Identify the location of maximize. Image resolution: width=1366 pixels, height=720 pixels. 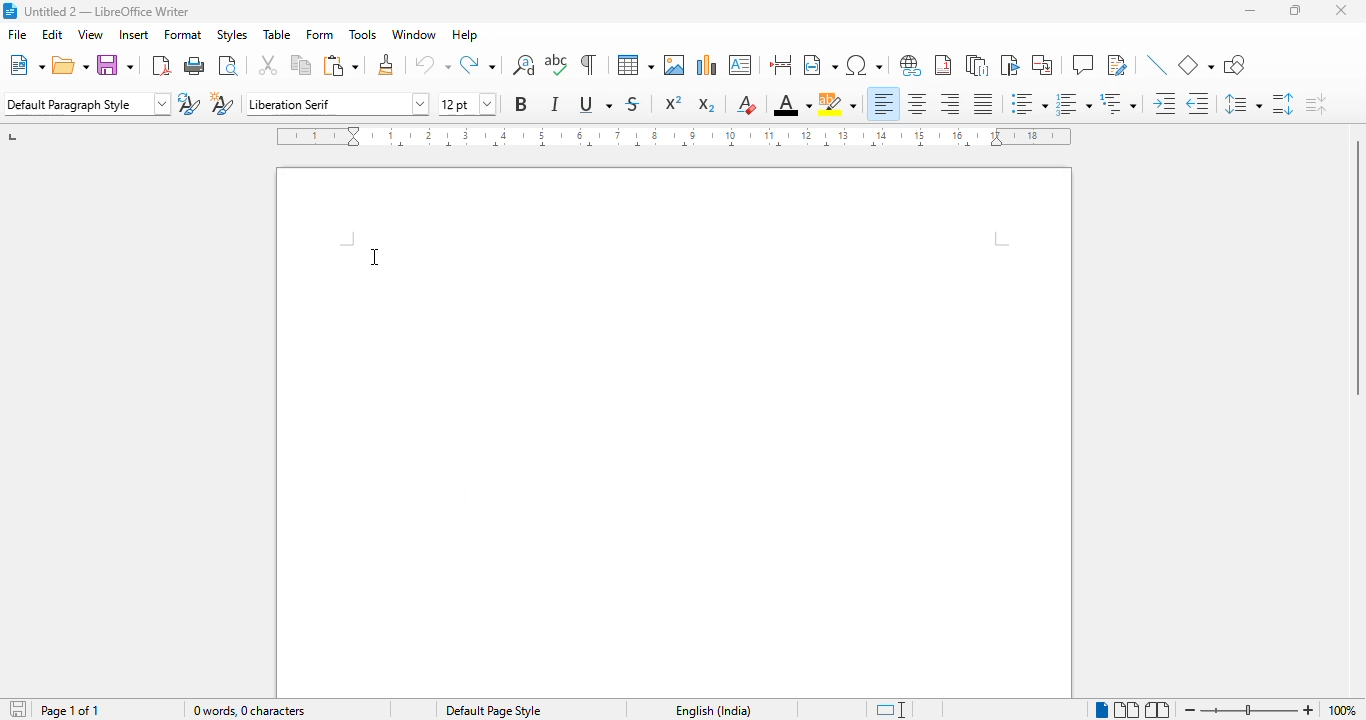
(1297, 10).